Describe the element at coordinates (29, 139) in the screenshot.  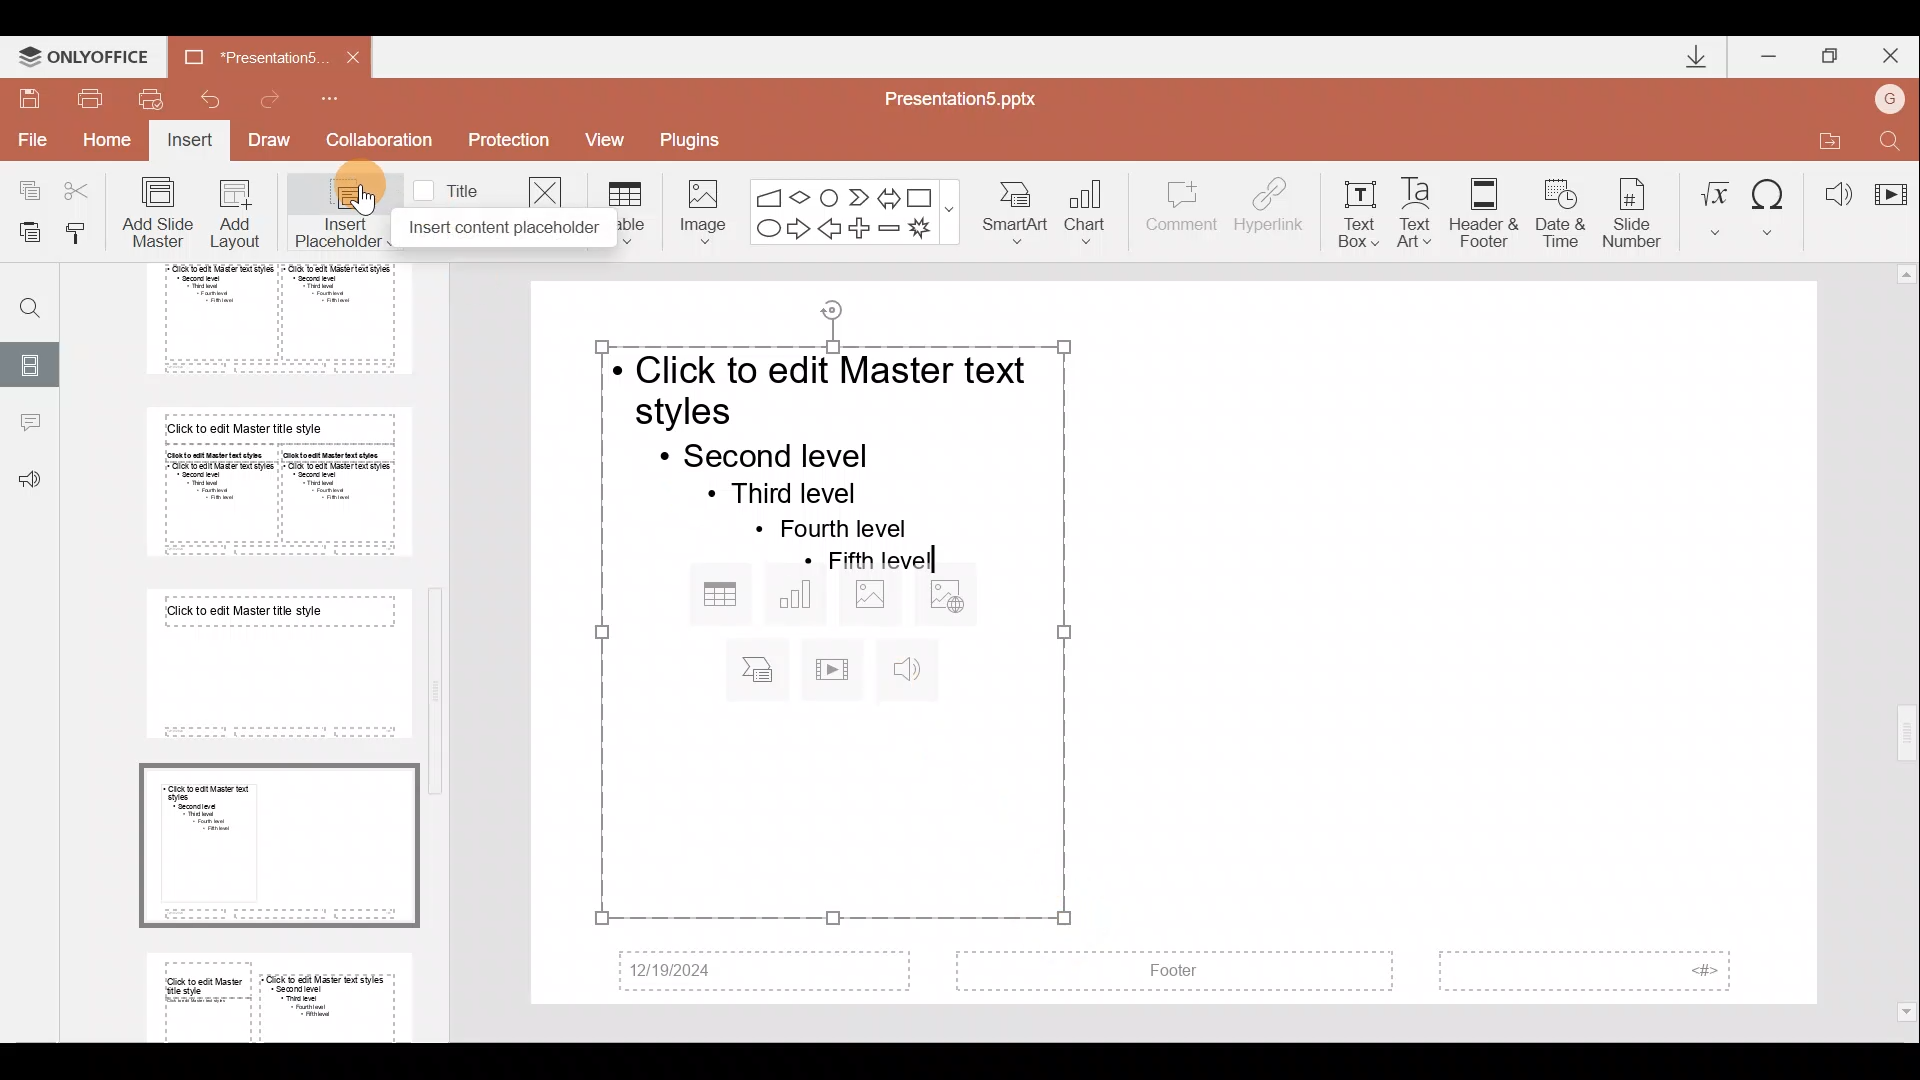
I see `File` at that location.